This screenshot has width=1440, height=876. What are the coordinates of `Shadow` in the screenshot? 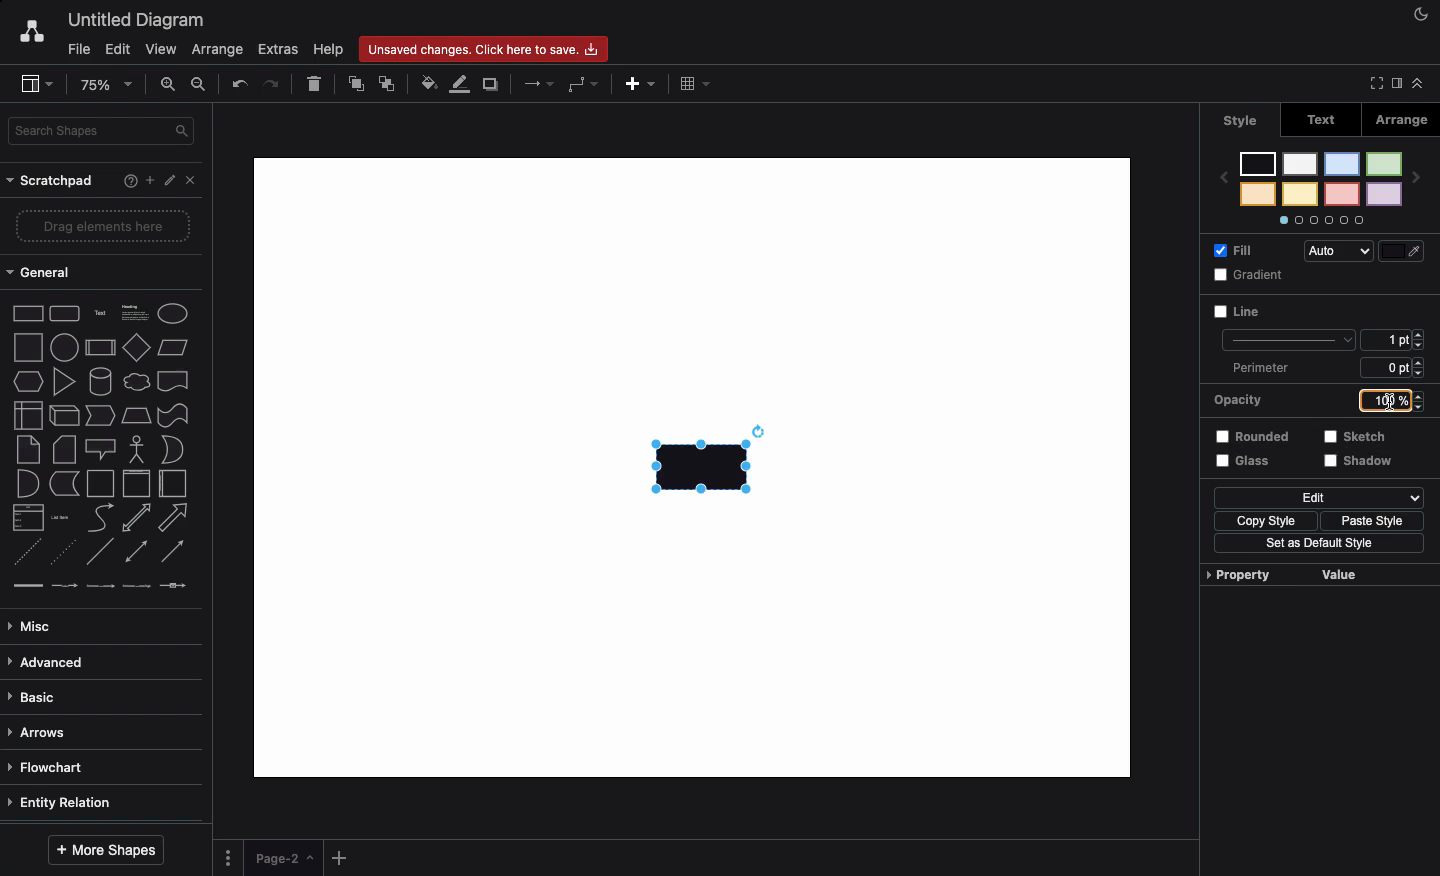 It's located at (1361, 462).